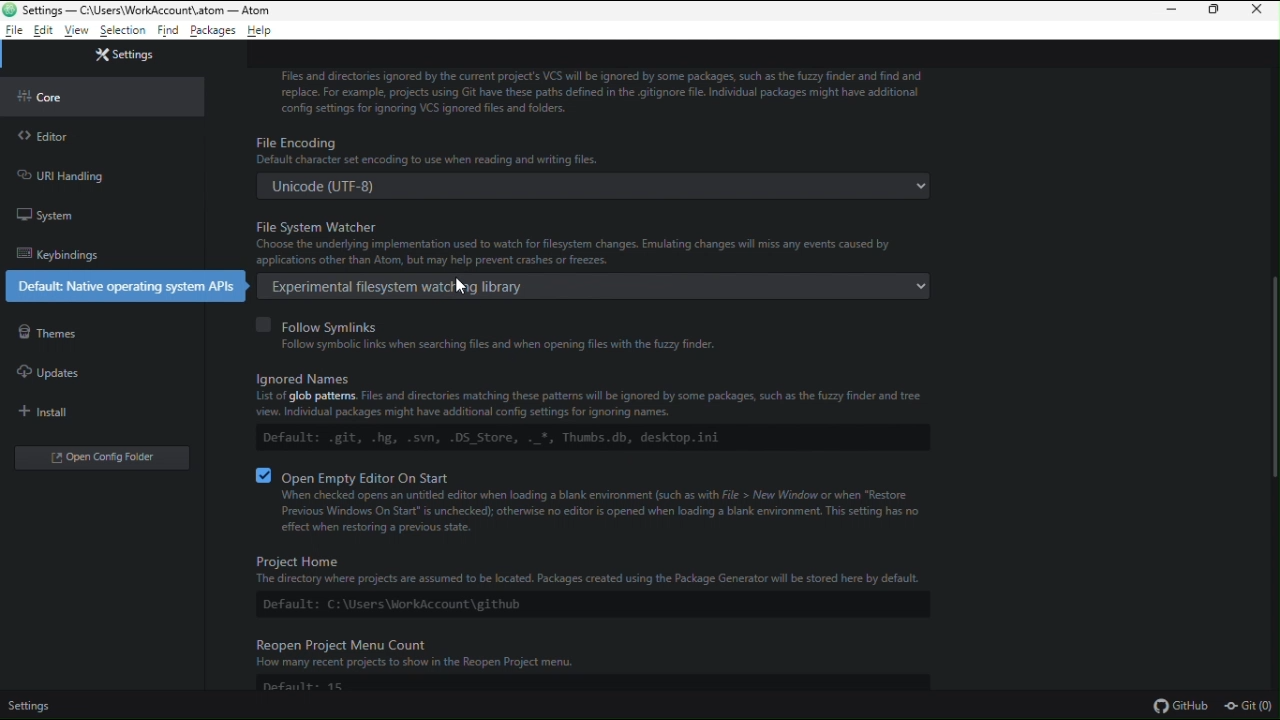  I want to click on Open empty editor on start, so click(603, 501).